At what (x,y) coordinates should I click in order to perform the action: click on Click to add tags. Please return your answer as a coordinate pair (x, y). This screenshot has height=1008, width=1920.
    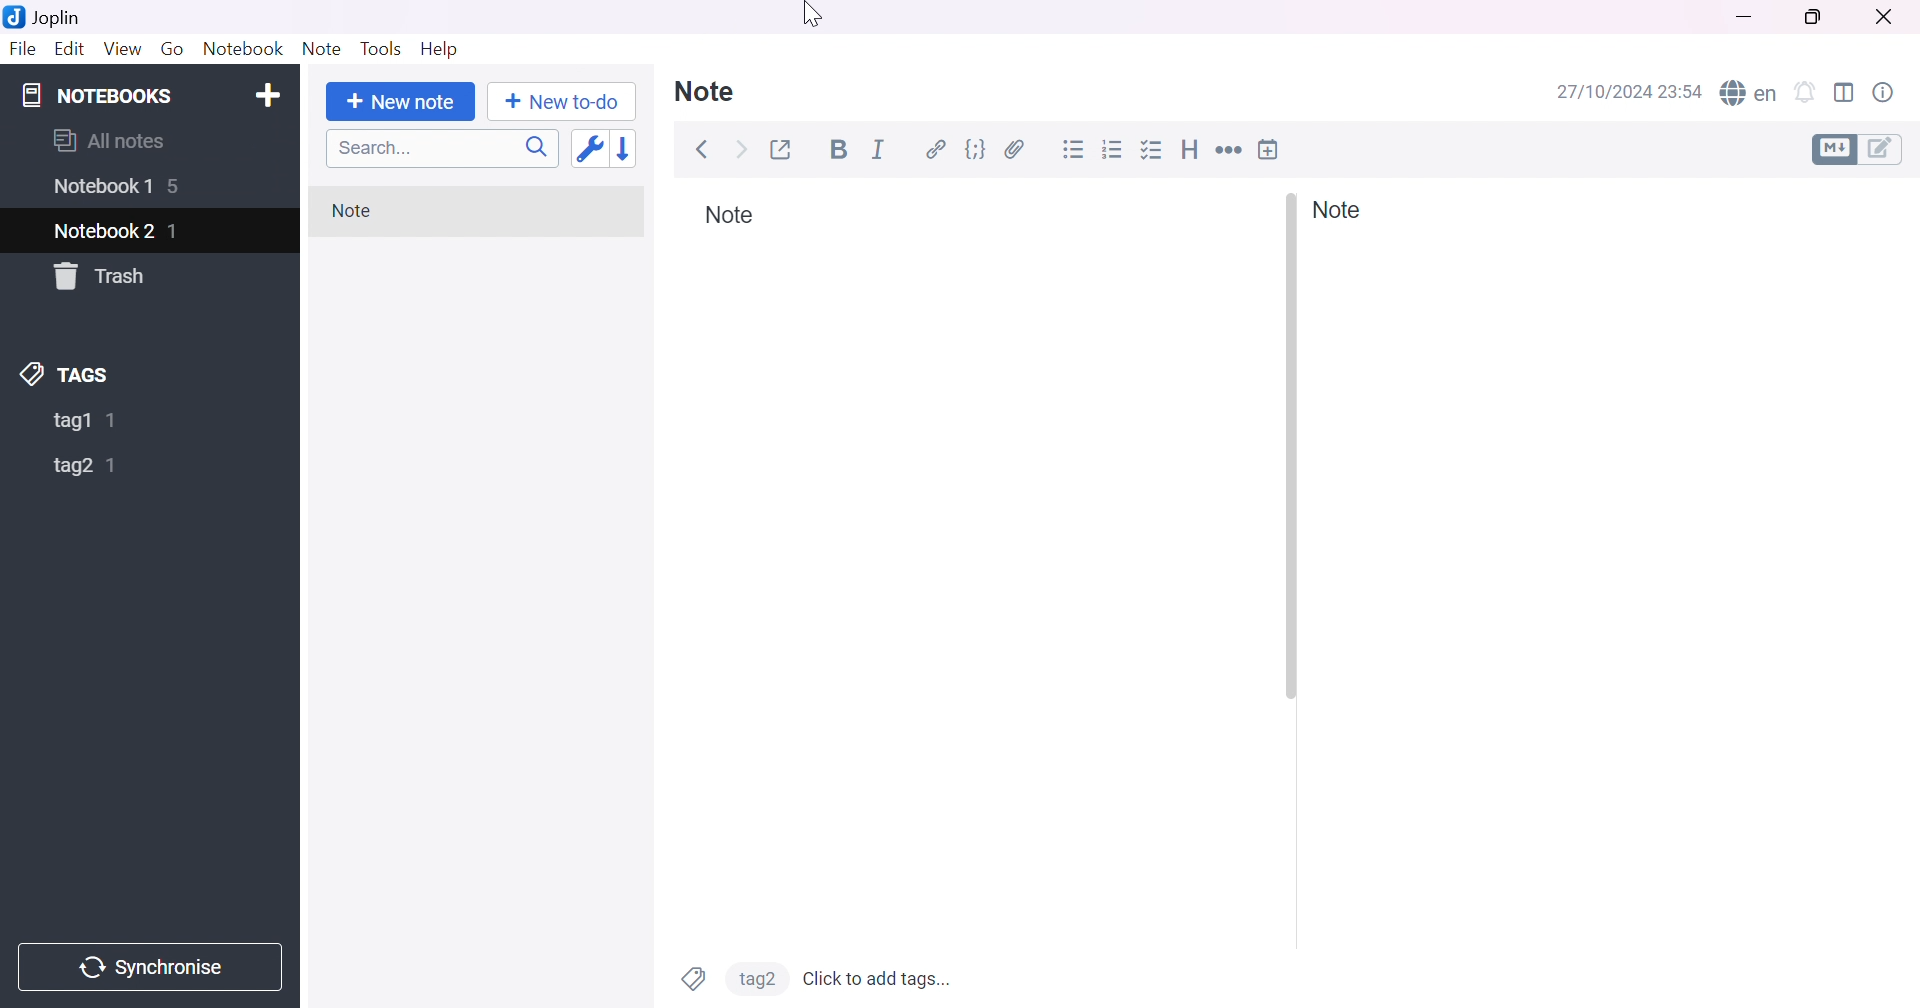
    Looking at the image, I should click on (879, 976).